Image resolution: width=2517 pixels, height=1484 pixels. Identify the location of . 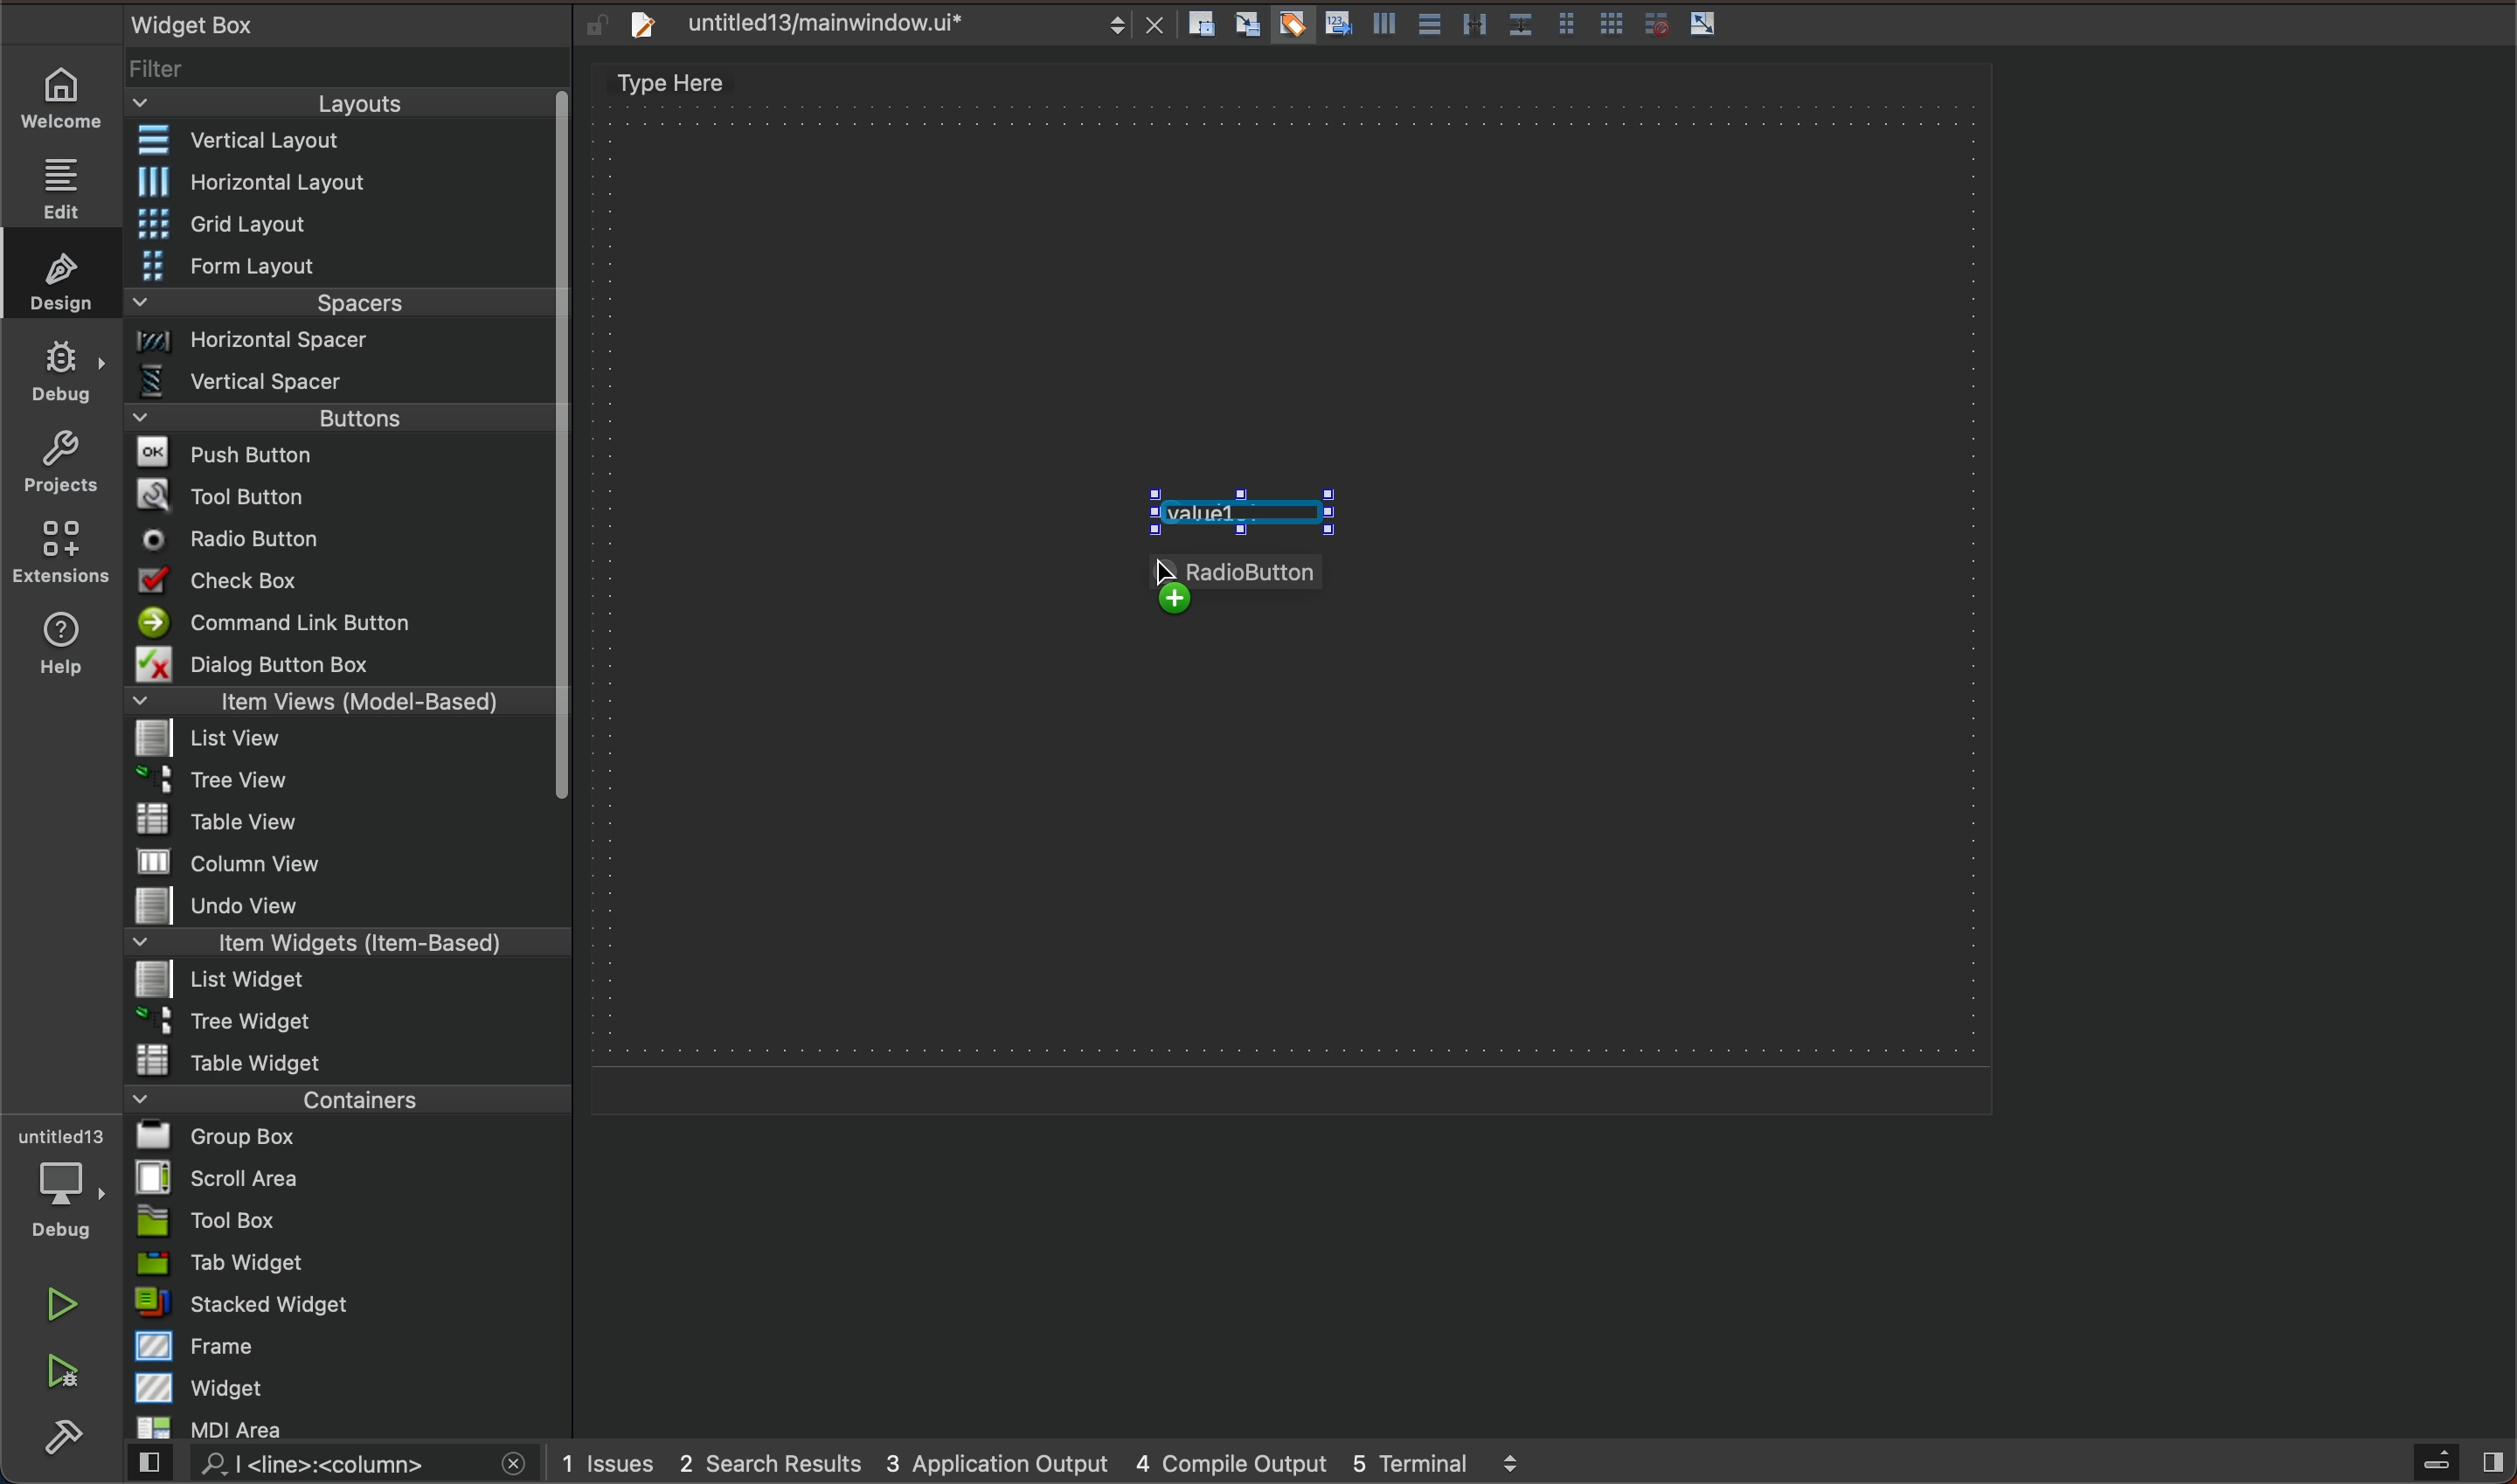
(341, 983).